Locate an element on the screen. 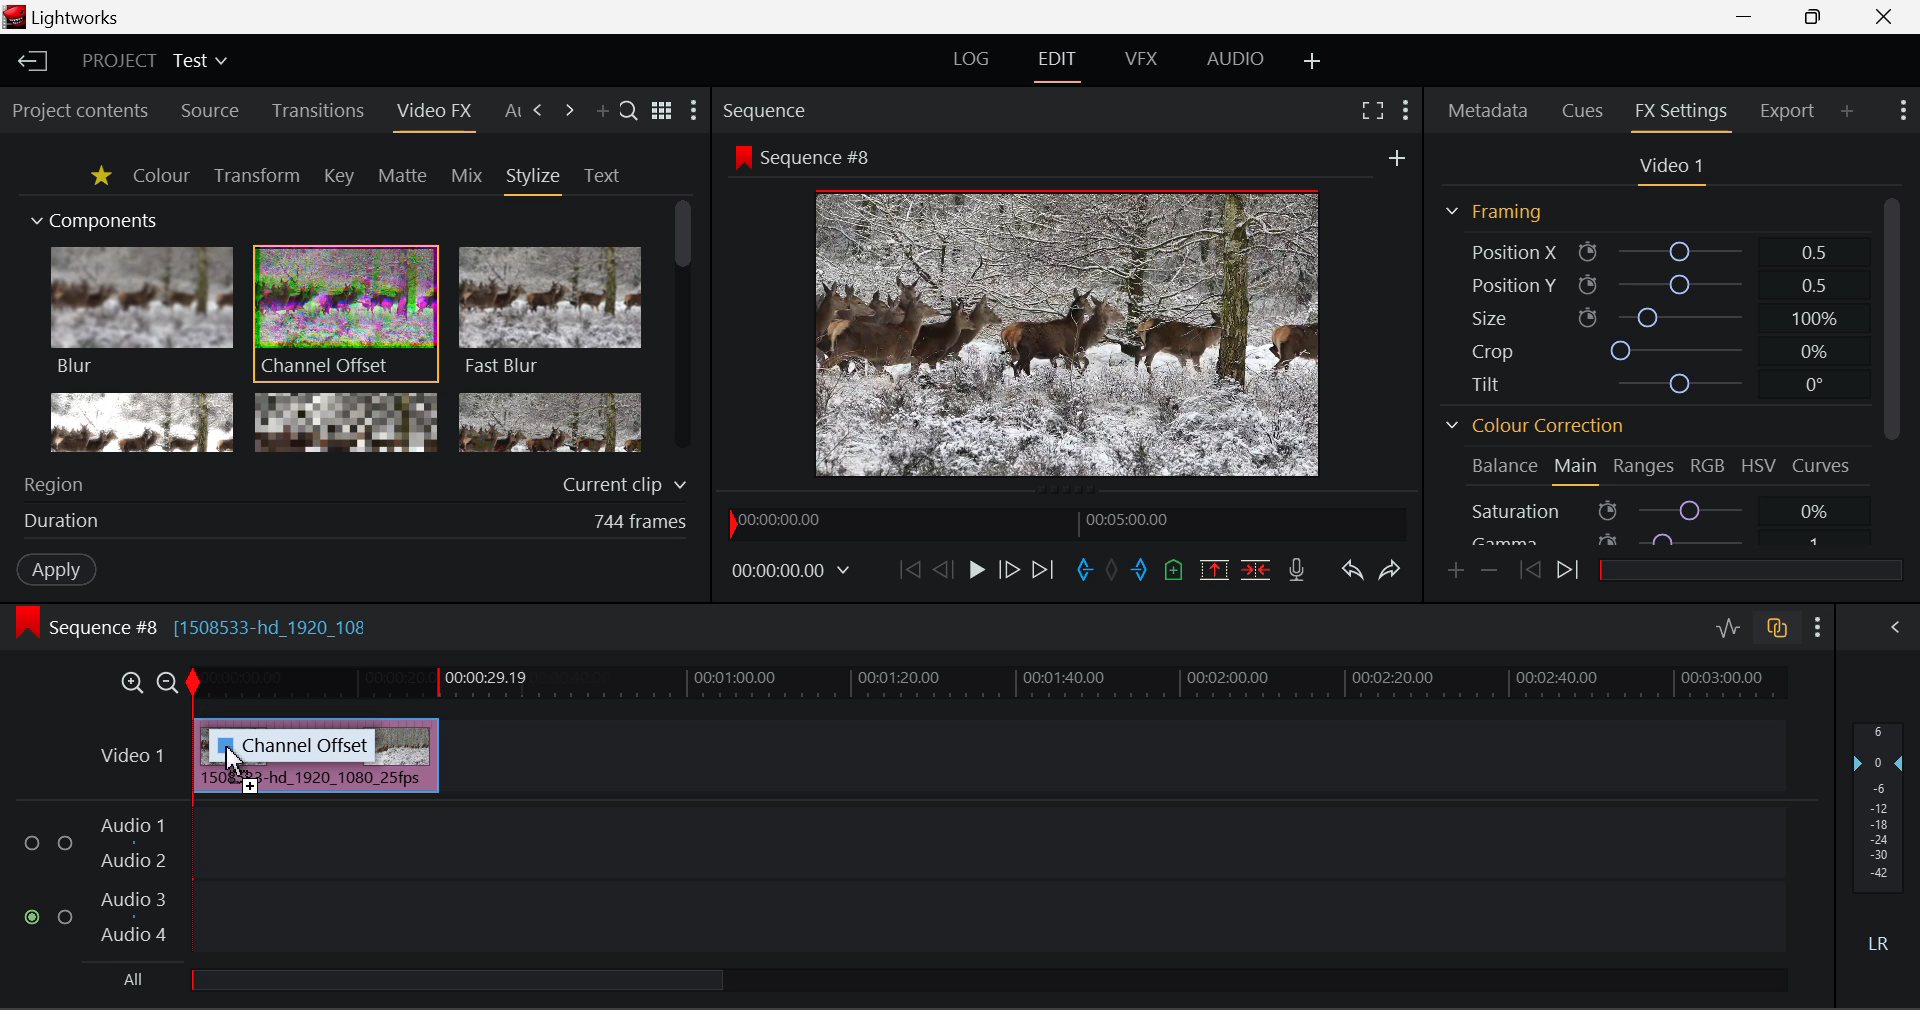 The width and height of the screenshot is (1920, 1010). Mark Cue is located at coordinates (1175, 568).